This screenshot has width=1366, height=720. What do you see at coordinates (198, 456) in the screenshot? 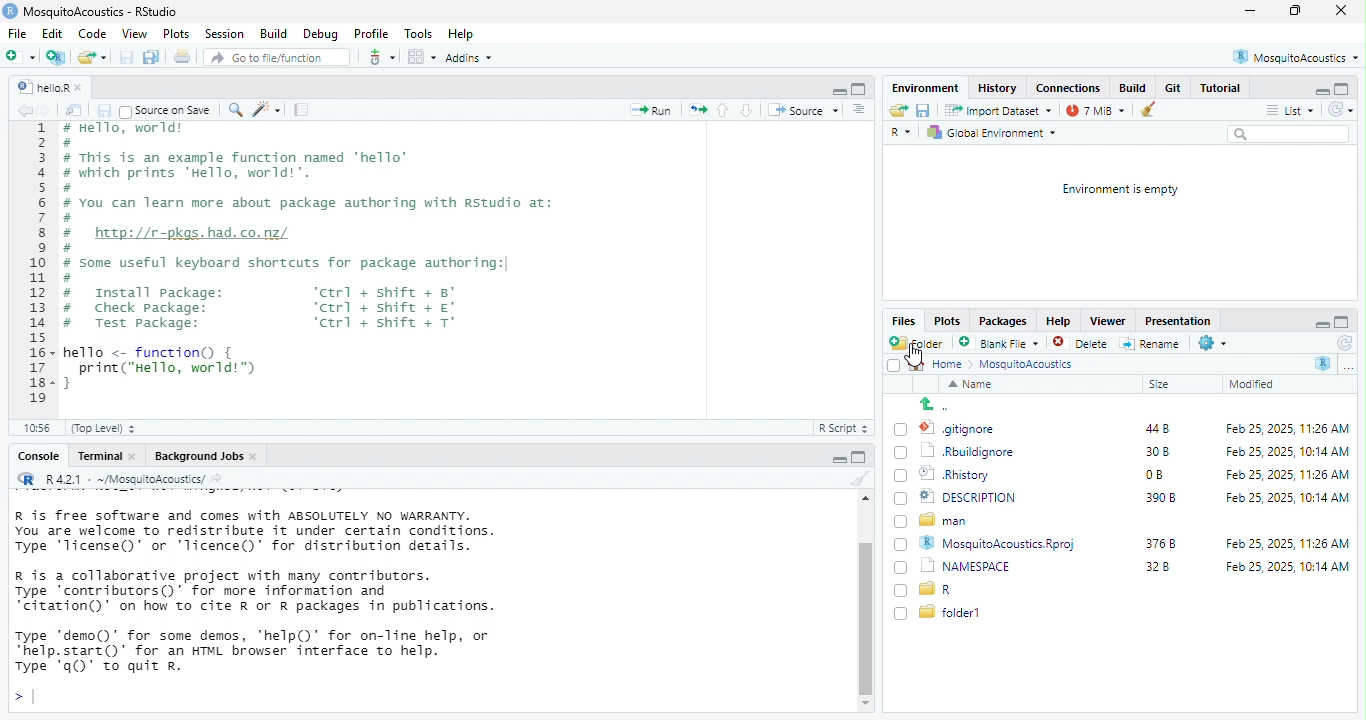
I see `‘Background Jobs` at bounding box center [198, 456].